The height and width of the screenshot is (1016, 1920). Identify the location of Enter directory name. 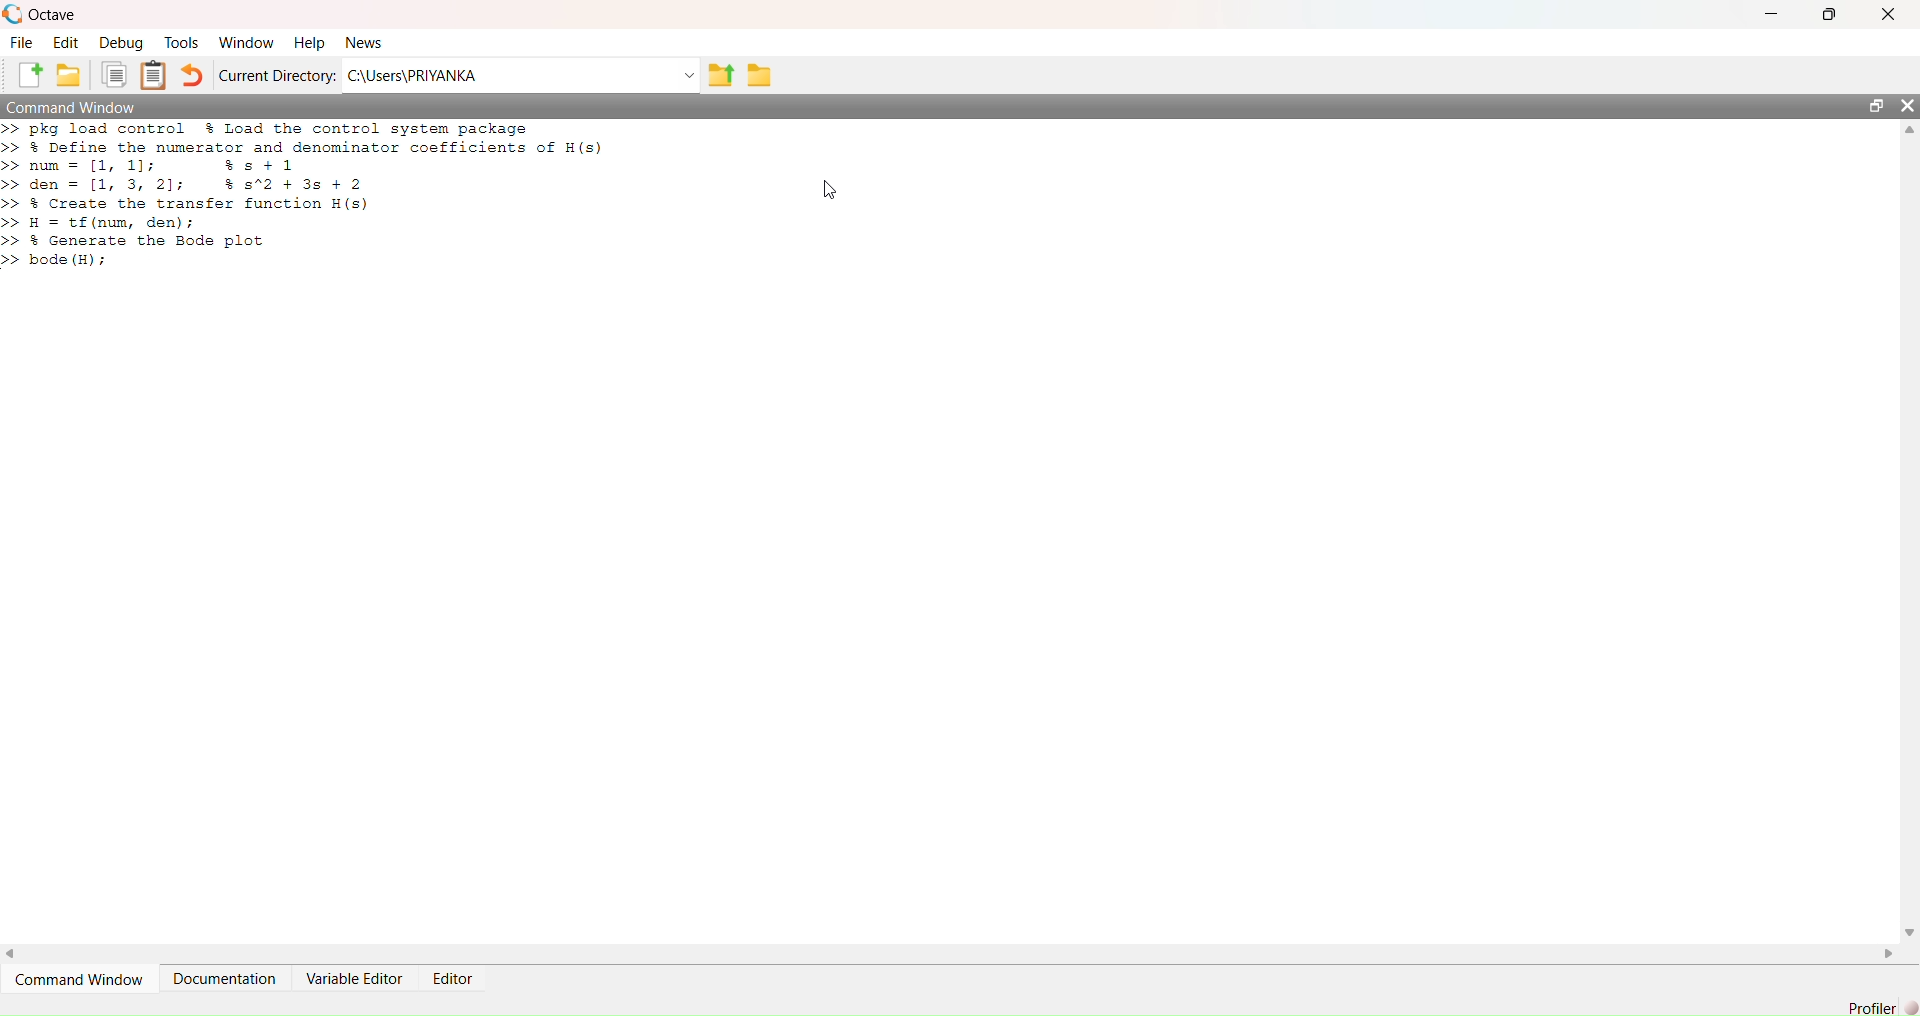
(690, 75).